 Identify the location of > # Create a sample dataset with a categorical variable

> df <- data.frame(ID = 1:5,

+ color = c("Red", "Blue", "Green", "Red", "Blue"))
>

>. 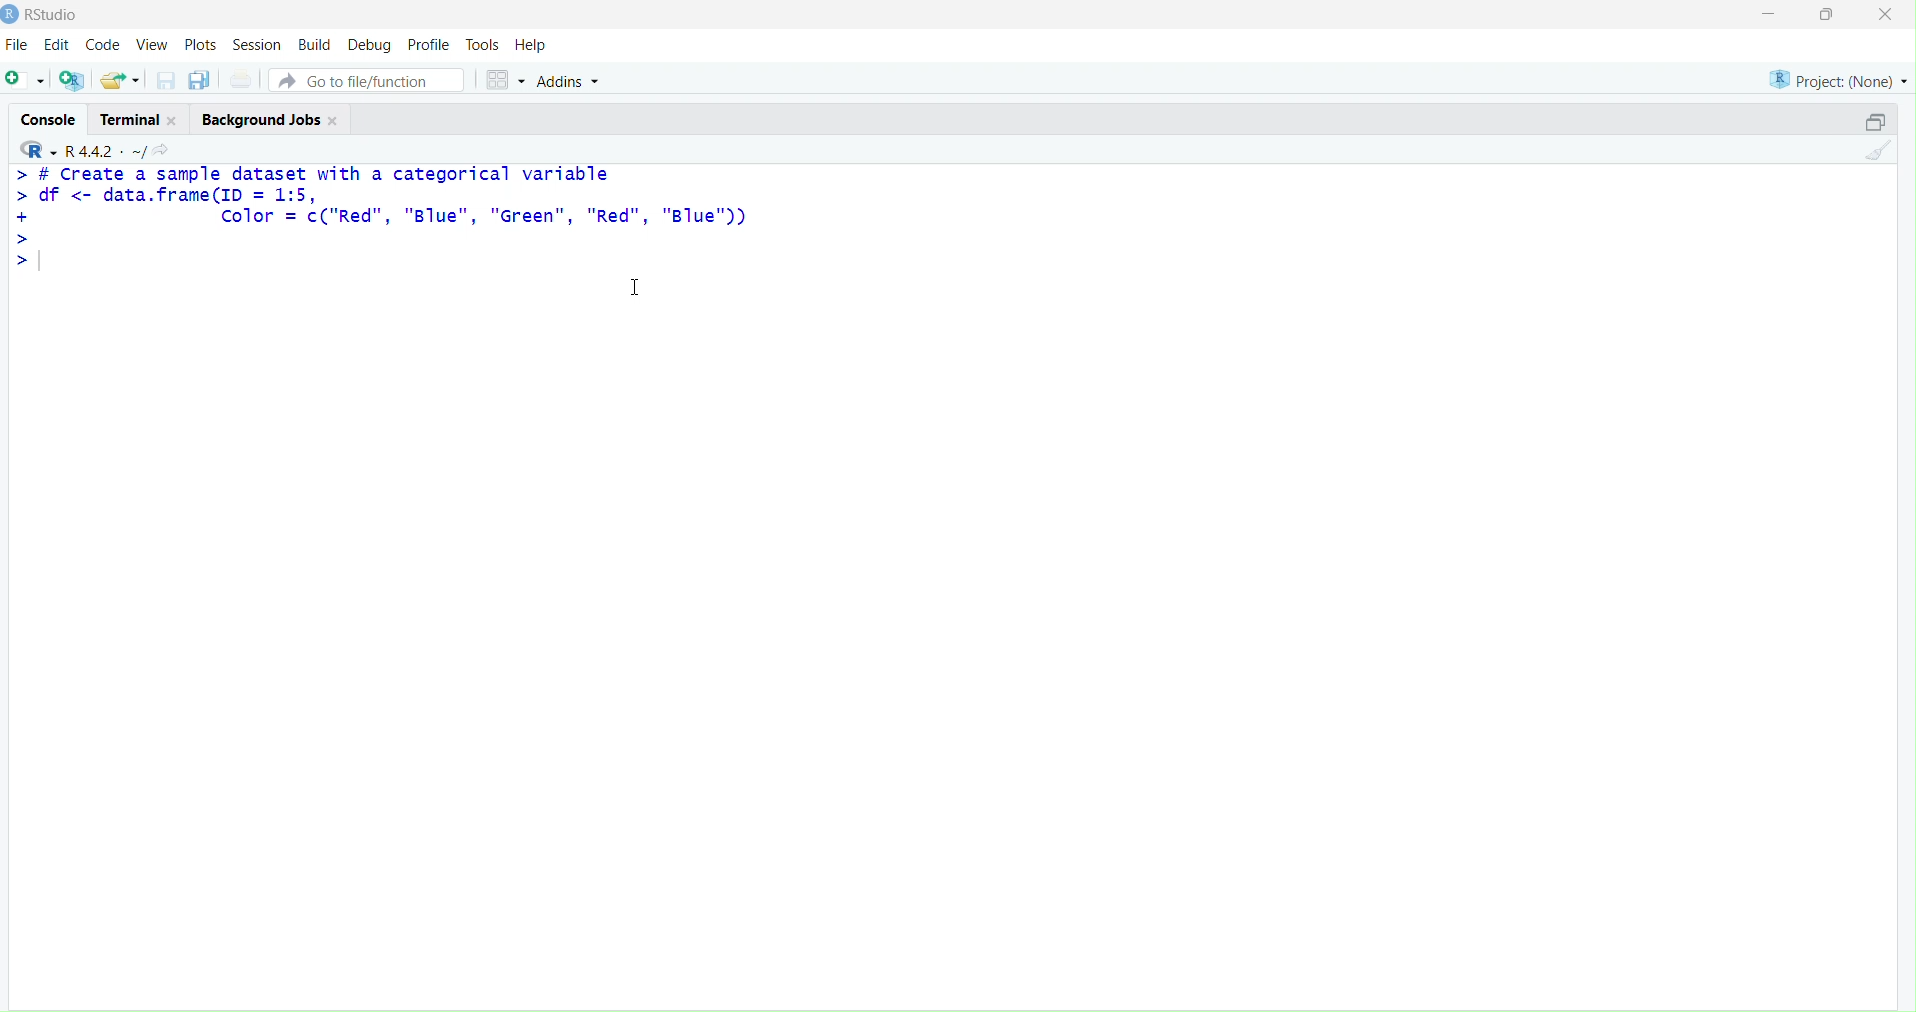
(381, 220).